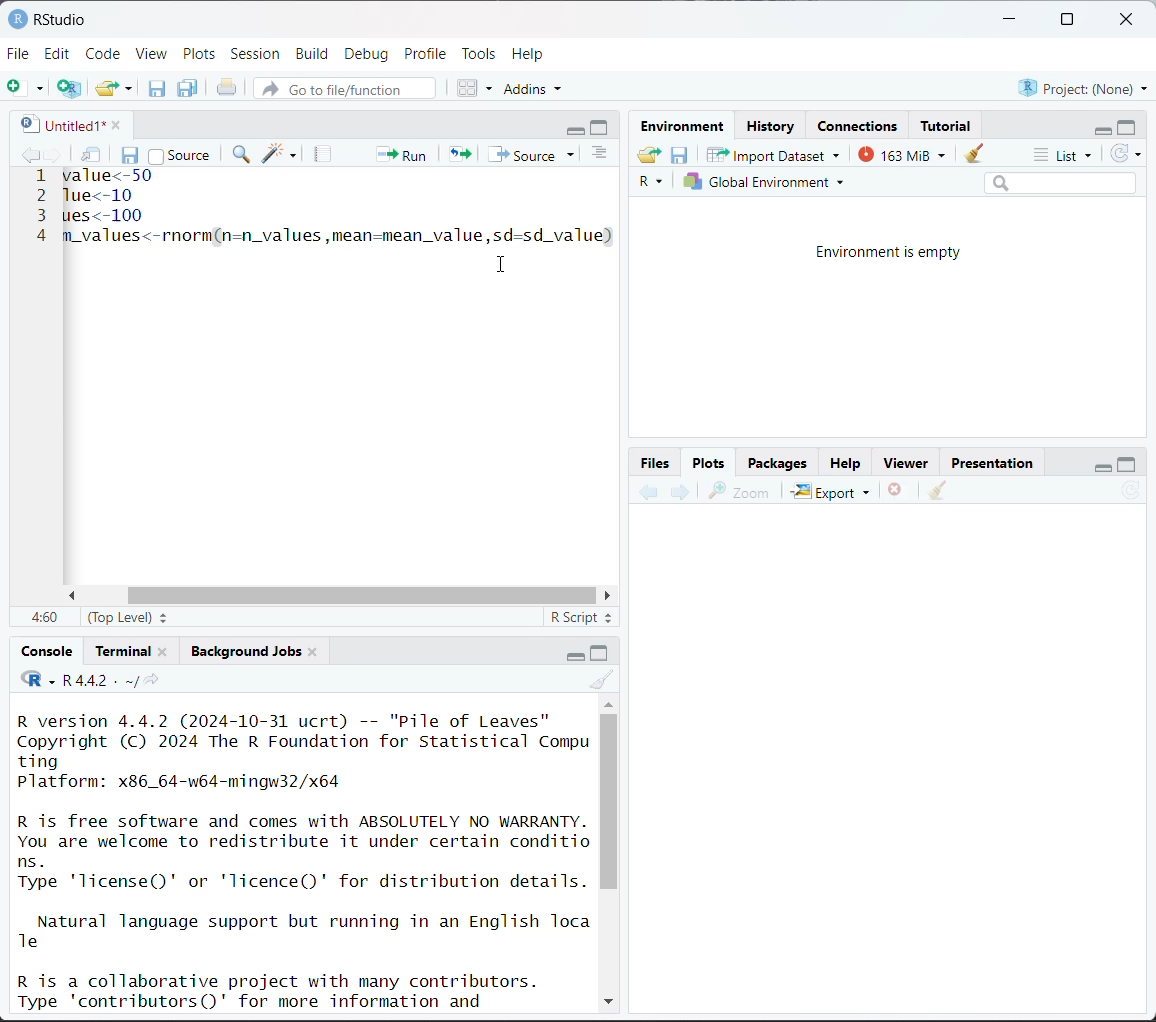  I want to click on Terminal, so click(125, 648).